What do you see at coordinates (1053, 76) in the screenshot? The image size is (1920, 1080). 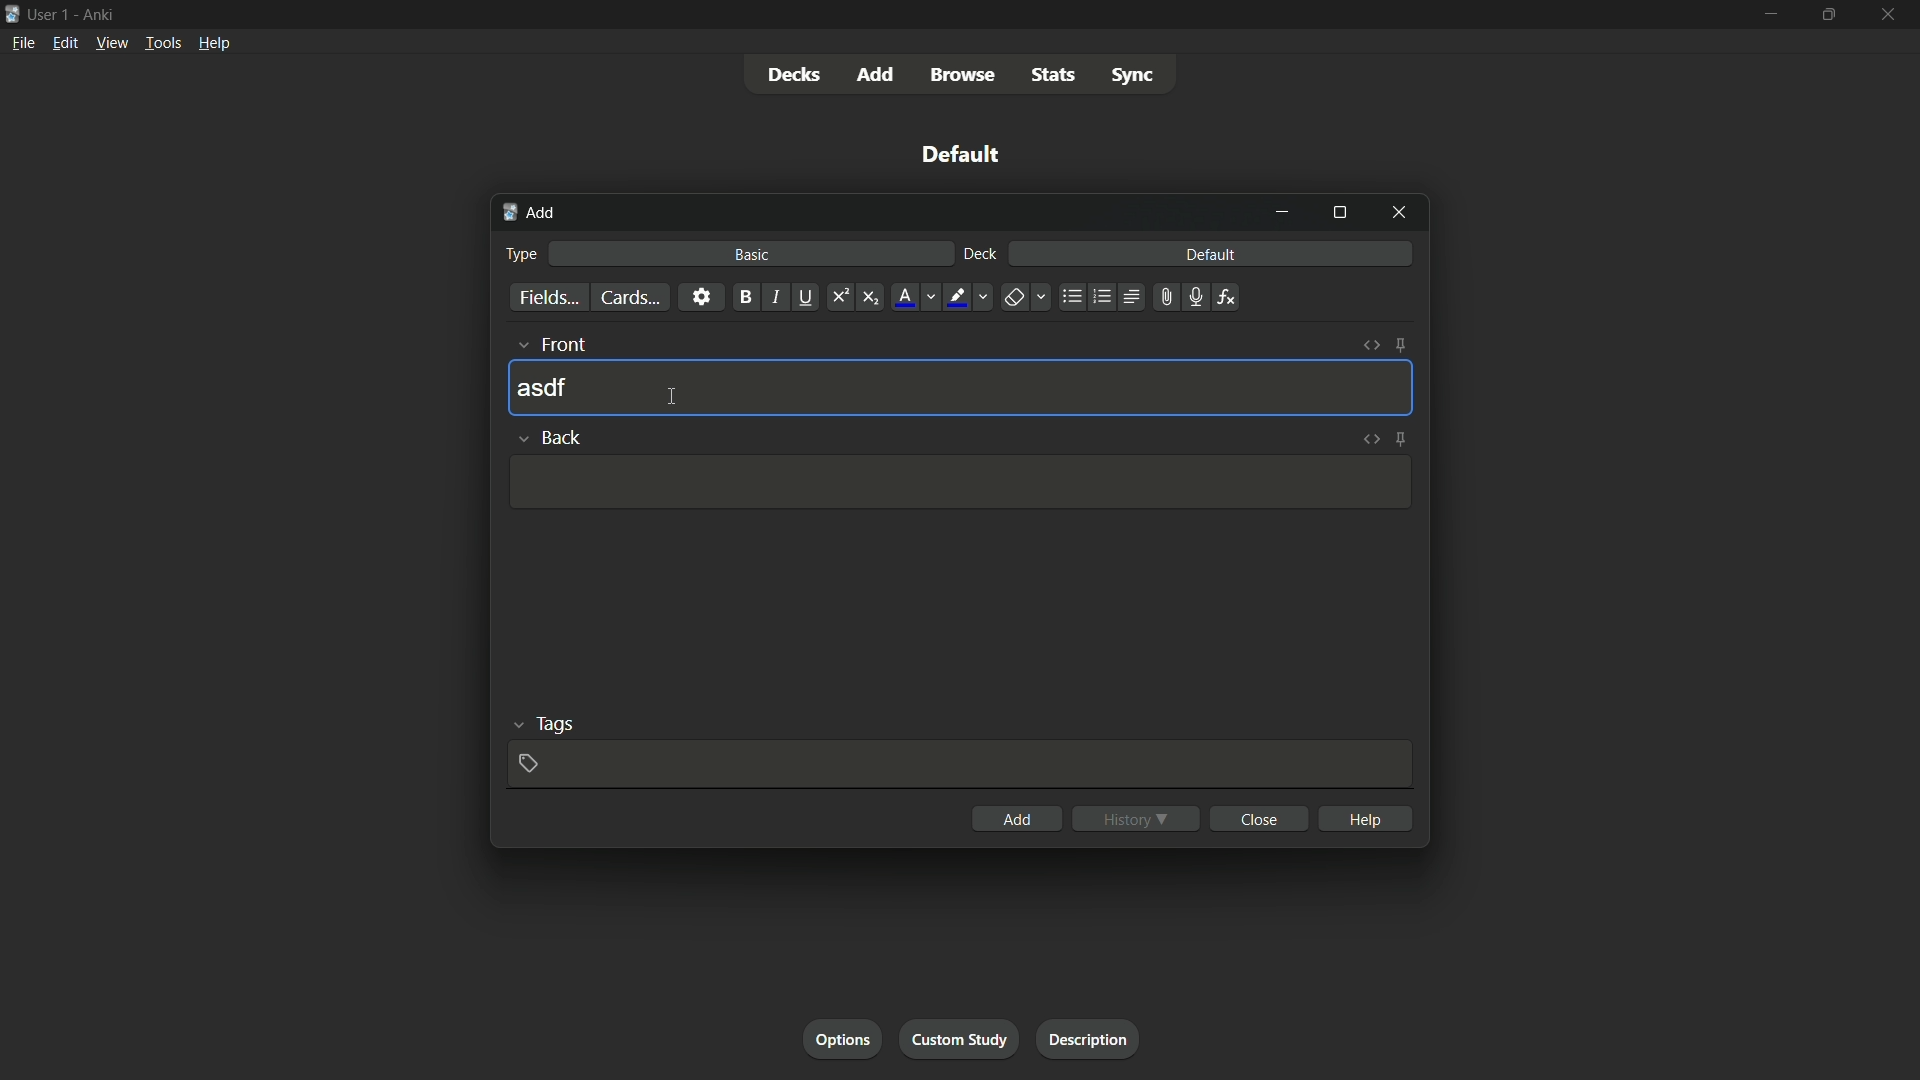 I see `stats` at bounding box center [1053, 76].